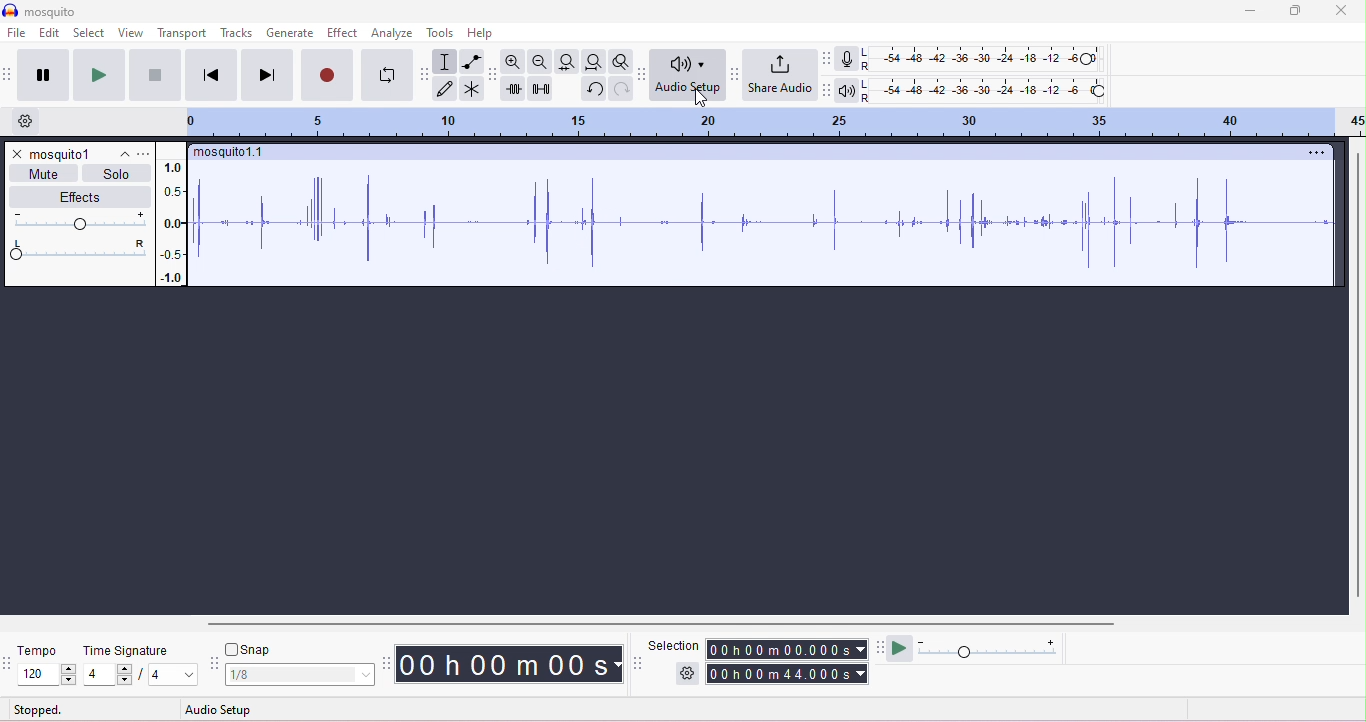 The height and width of the screenshot is (722, 1366). I want to click on options, so click(144, 154).